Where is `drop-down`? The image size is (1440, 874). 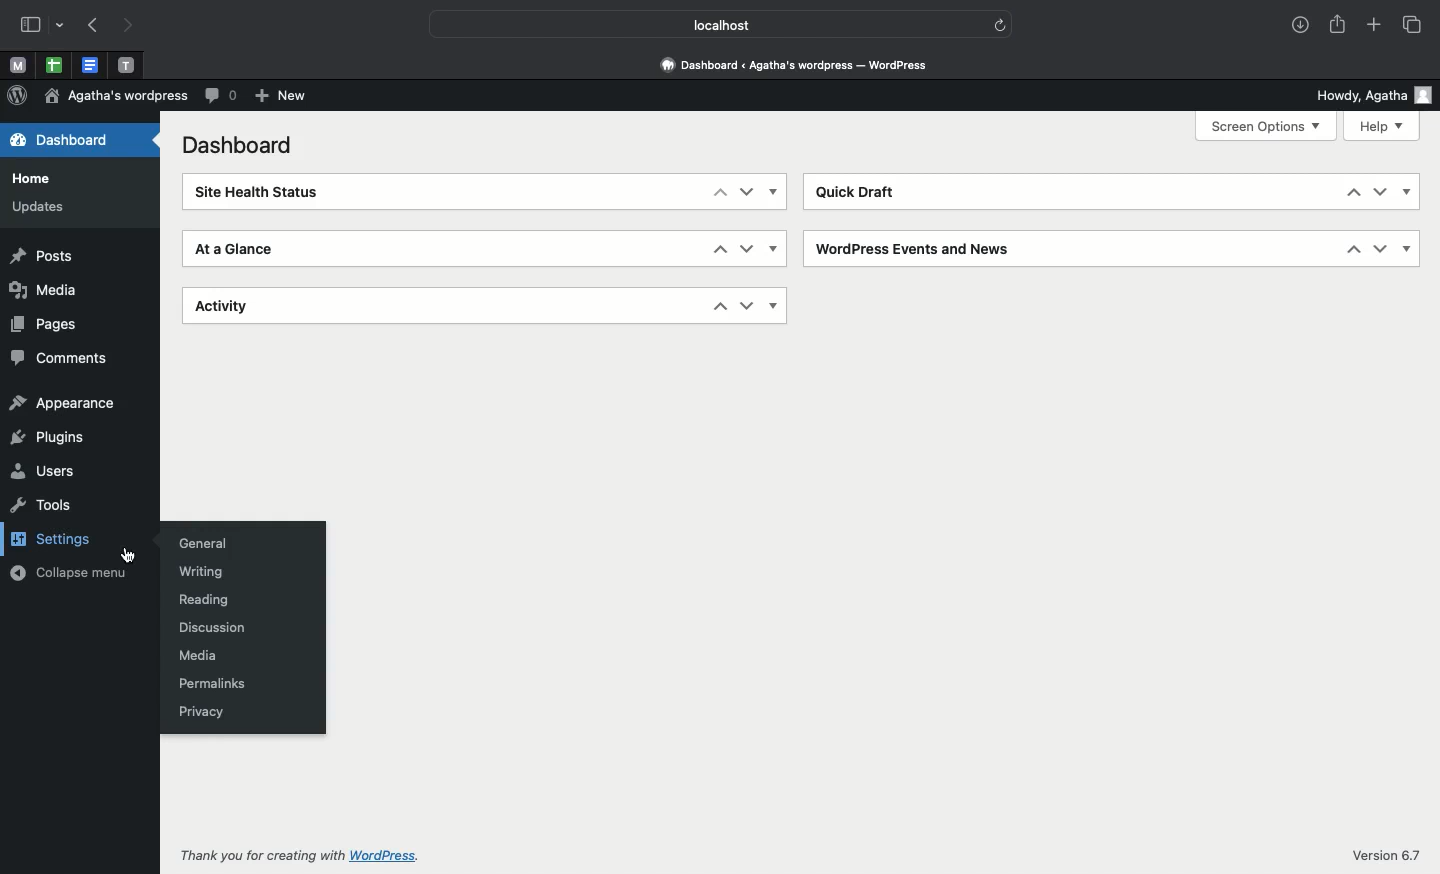
drop-down is located at coordinates (61, 26).